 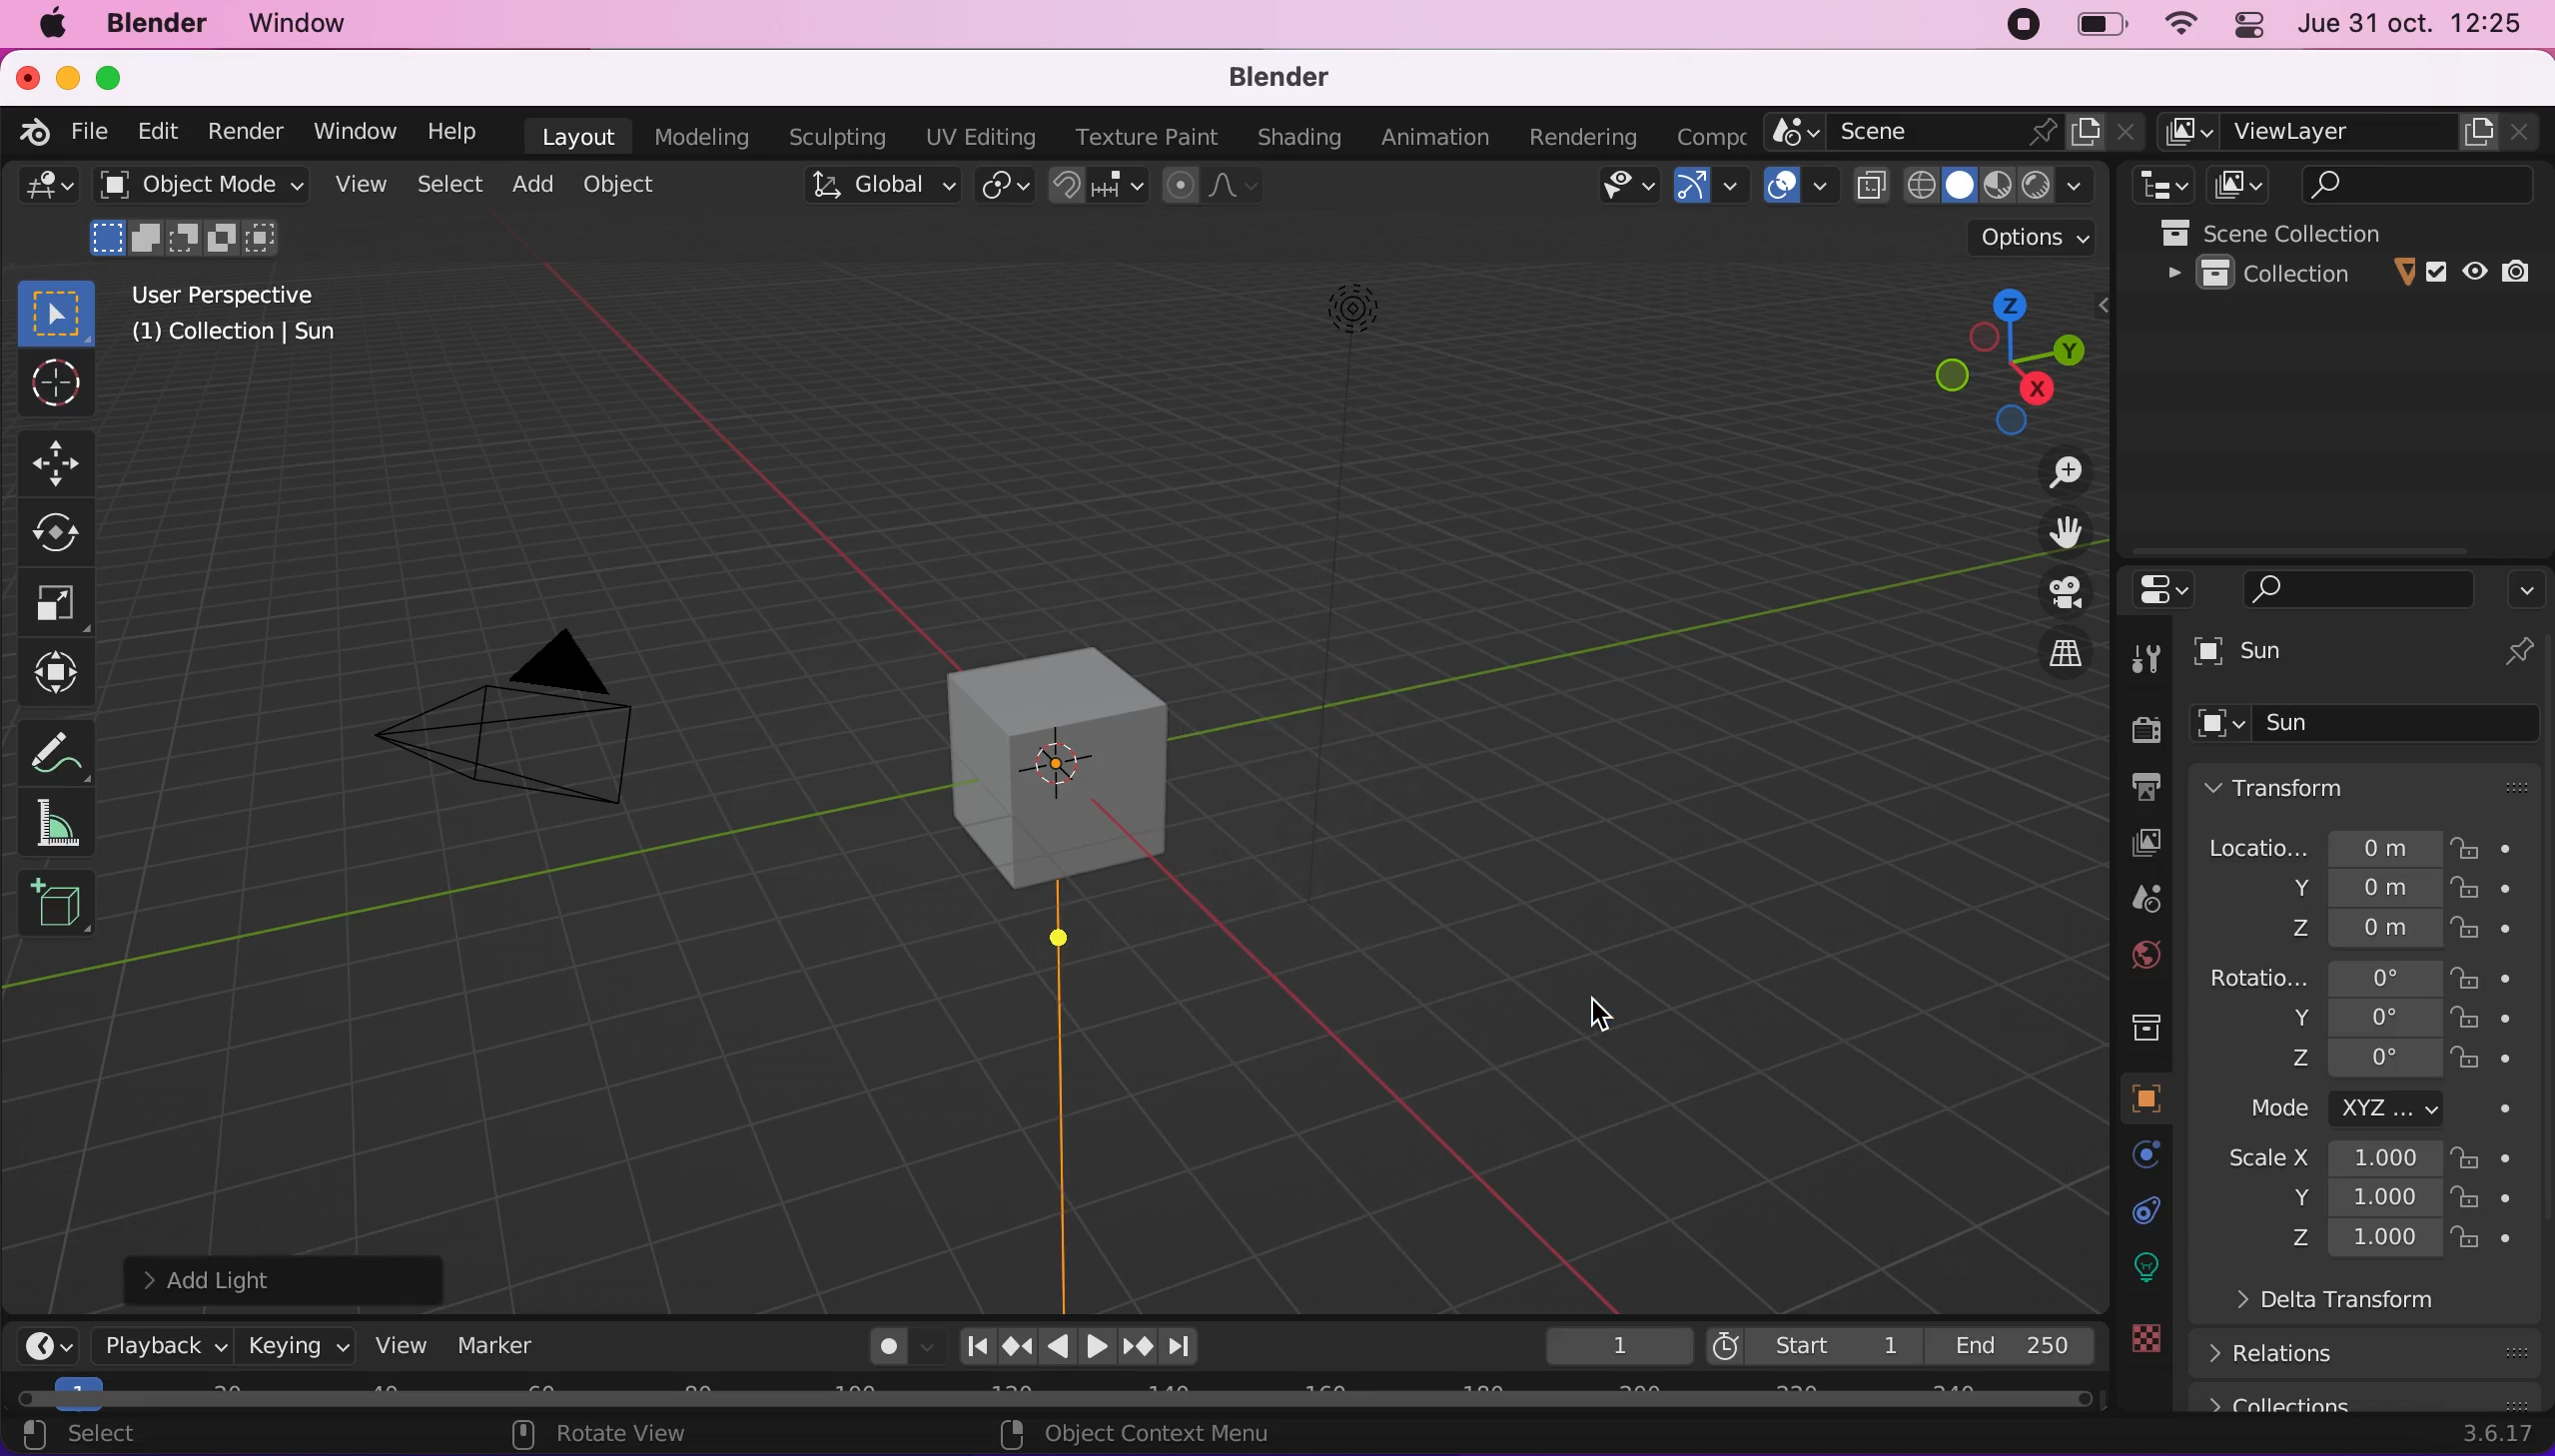 I want to click on Jump to endpoint, so click(x=976, y=1344).